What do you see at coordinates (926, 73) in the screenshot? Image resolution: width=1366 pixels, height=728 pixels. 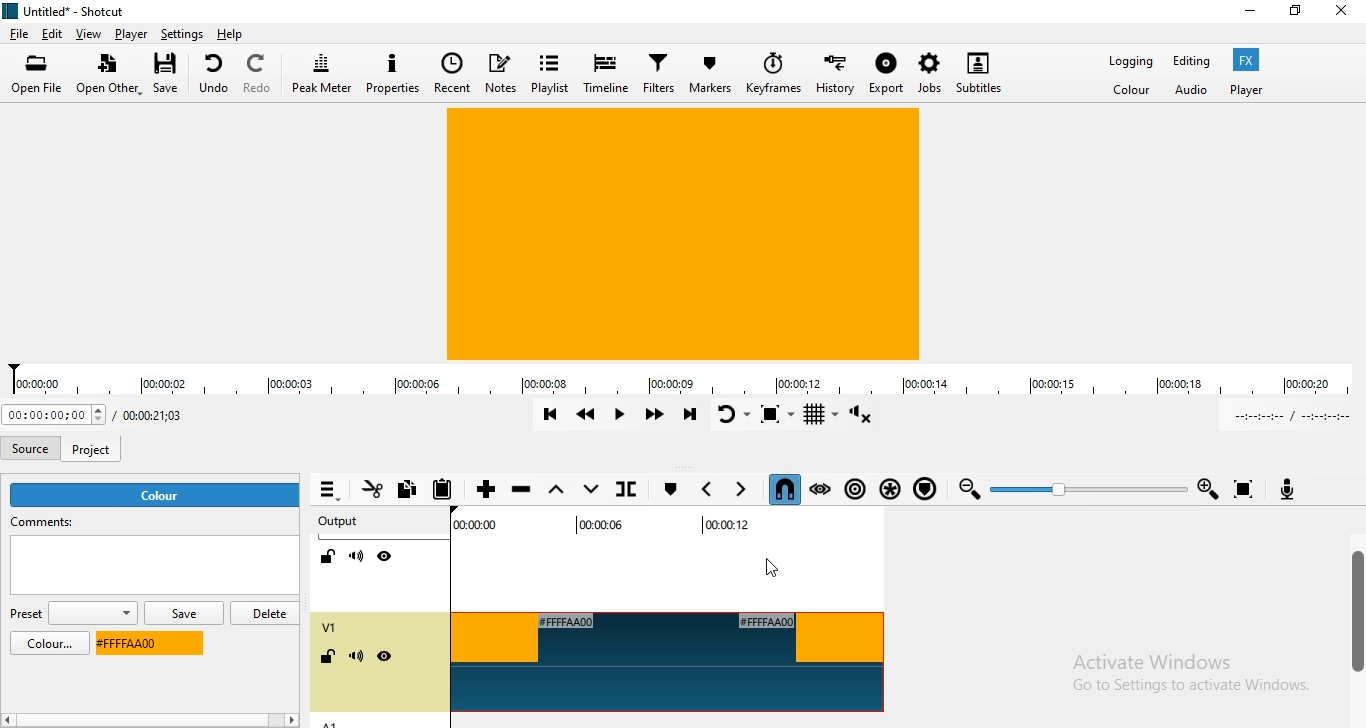 I see `Jobs` at bounding box center [926, 73].